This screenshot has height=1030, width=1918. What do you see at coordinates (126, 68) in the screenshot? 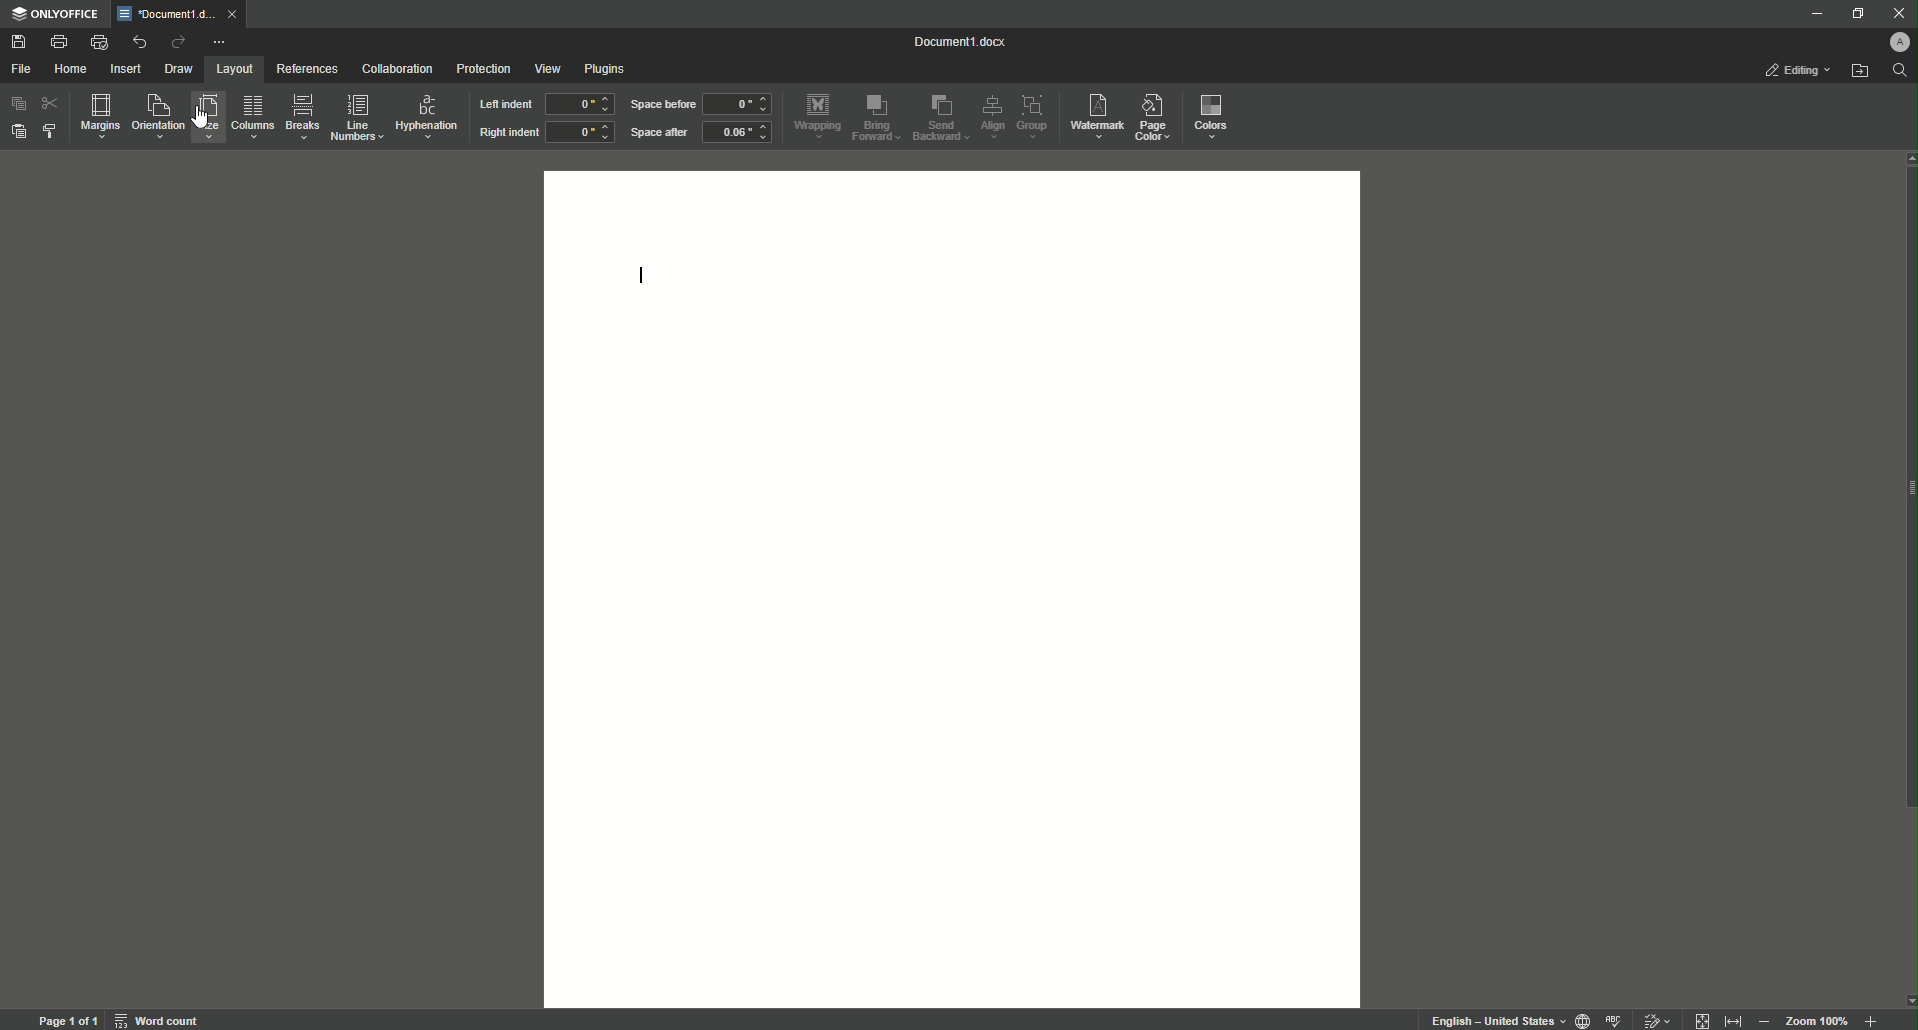
I see `Insert` at bounding box center [126, 68].